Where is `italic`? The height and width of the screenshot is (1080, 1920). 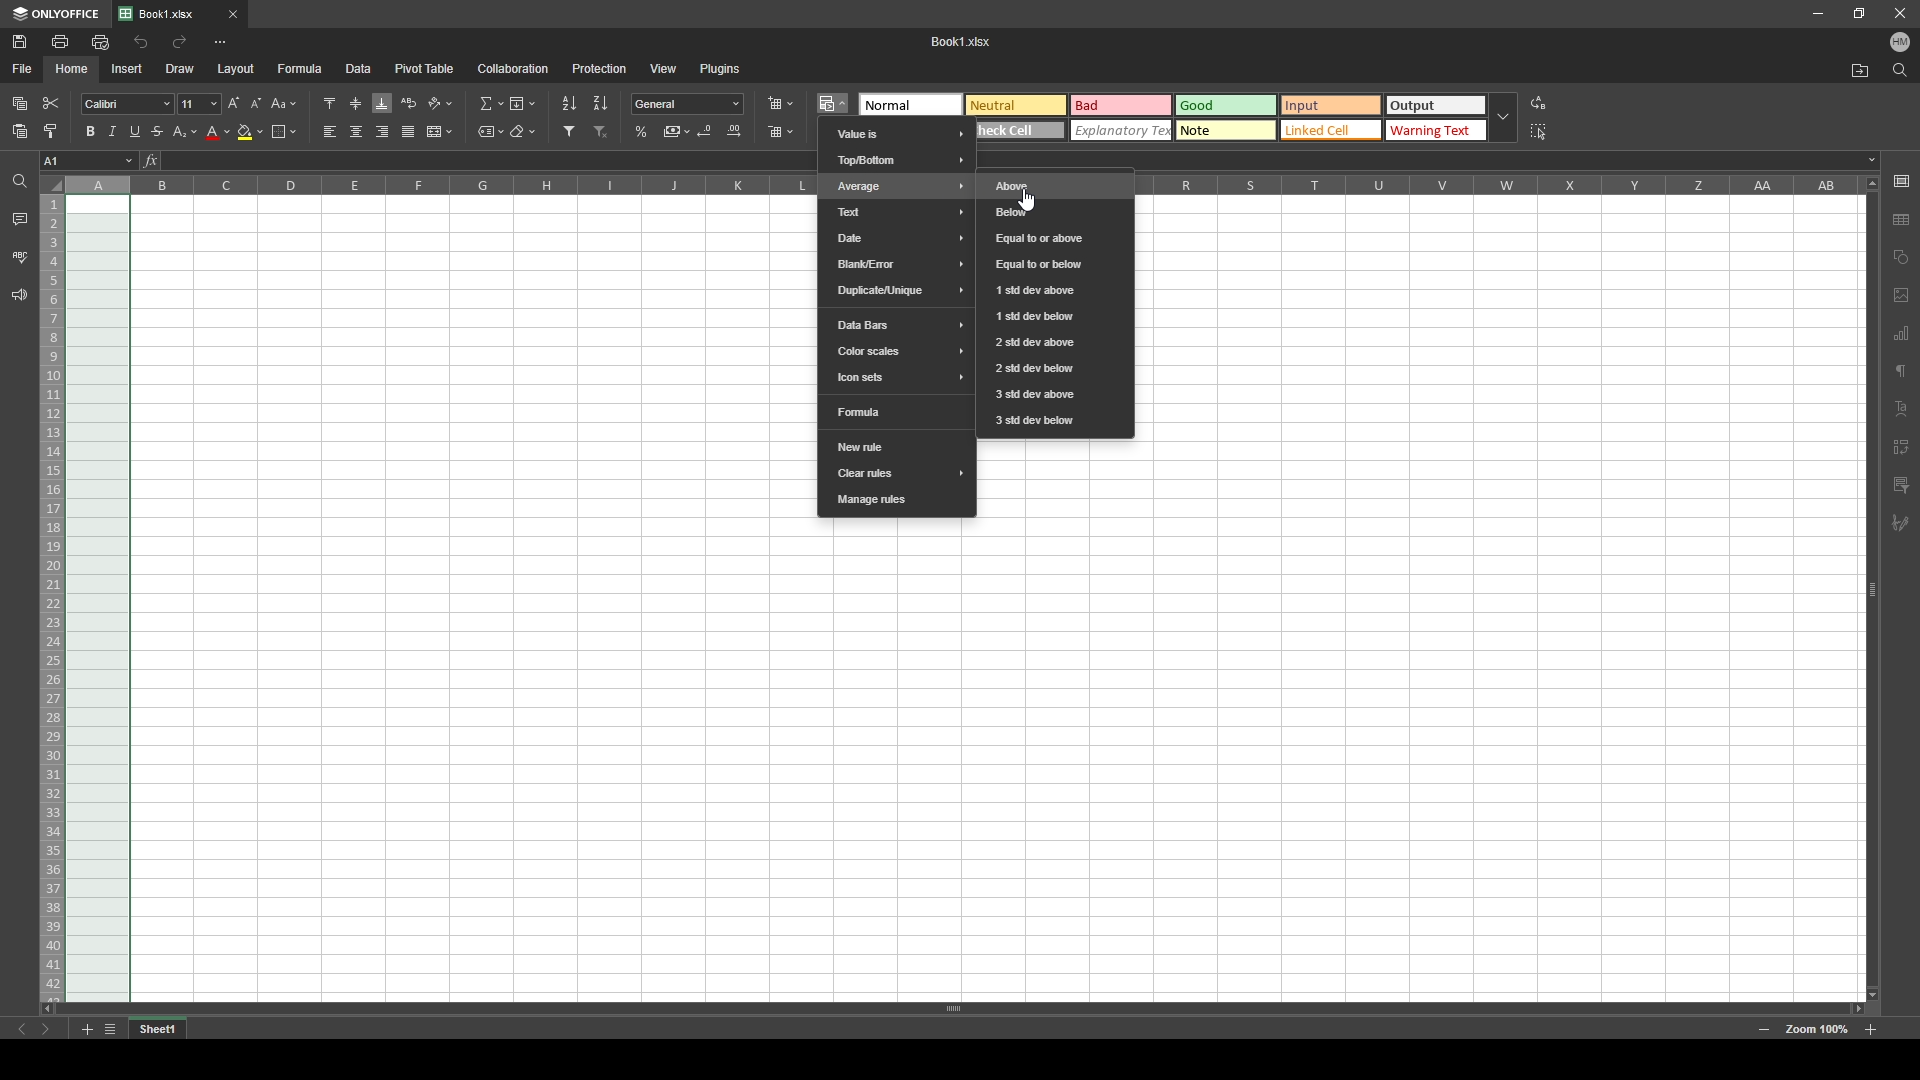 italic is located at coordinates (112, 131).